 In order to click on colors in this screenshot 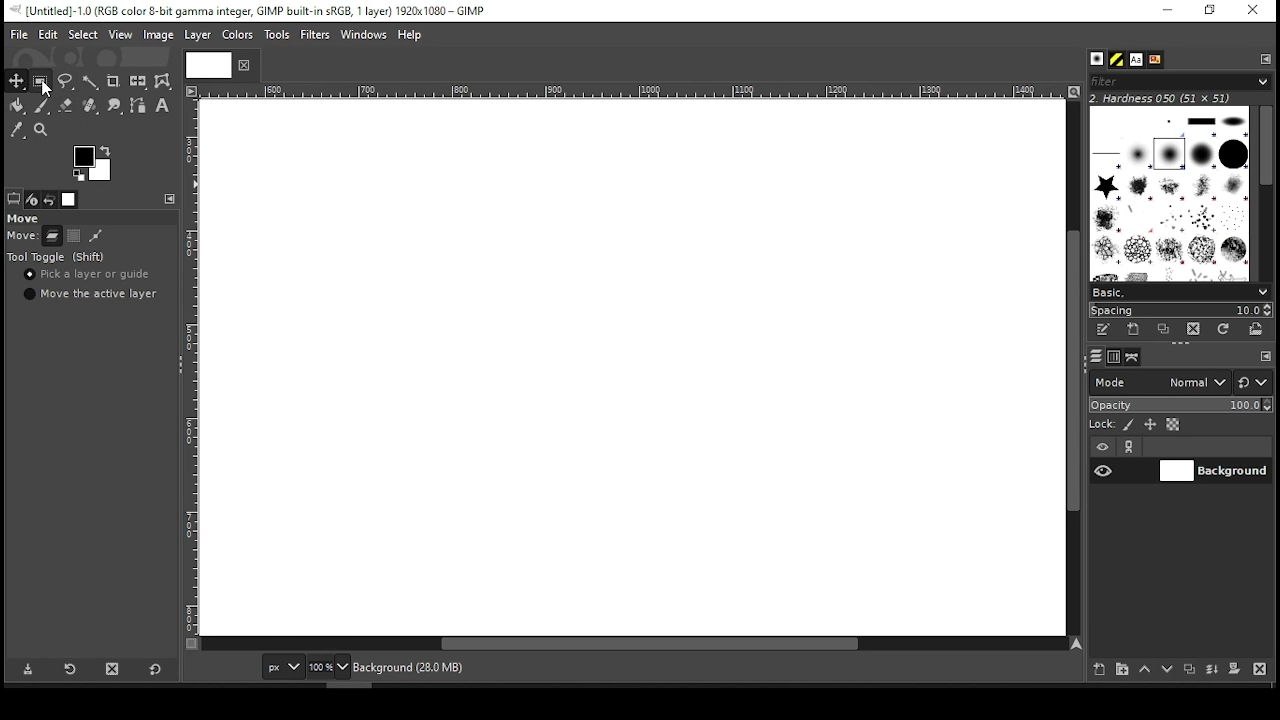, I will do `click(93, 163)`.